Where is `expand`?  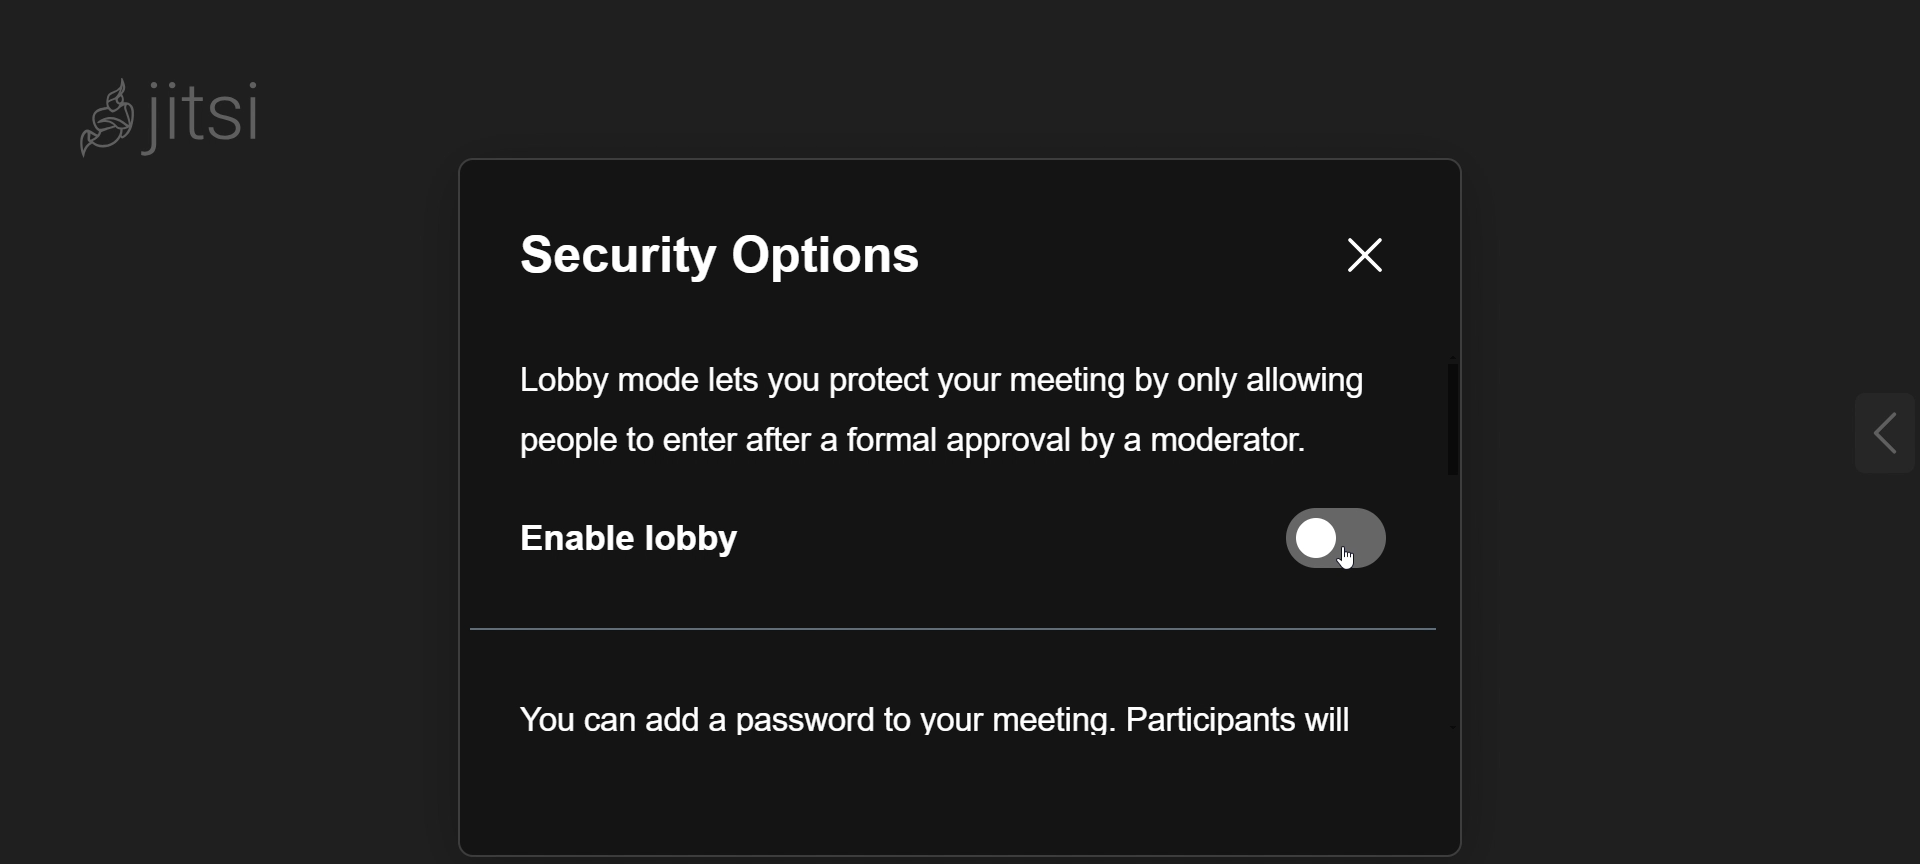
expand is located at coordinates (1865, 433).